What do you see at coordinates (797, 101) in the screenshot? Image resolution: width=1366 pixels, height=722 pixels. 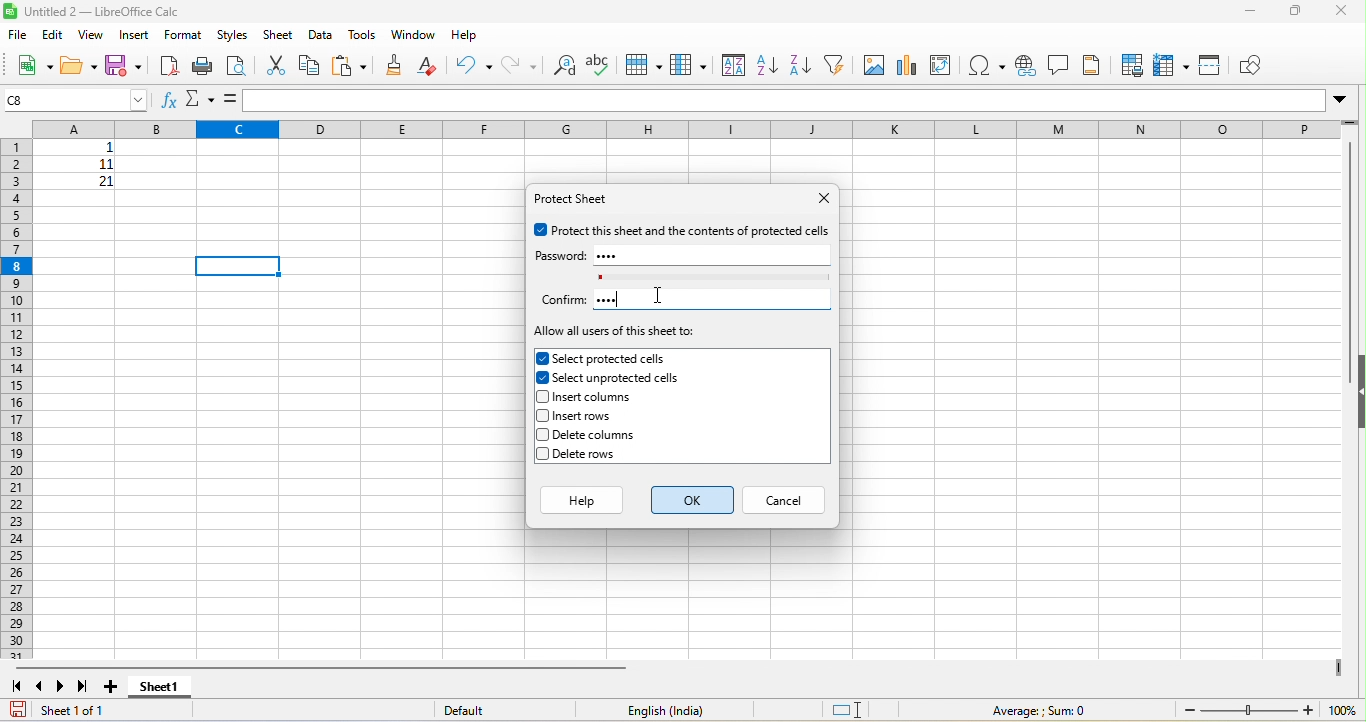 I see `formula bar` at bounding box center [797, 101].